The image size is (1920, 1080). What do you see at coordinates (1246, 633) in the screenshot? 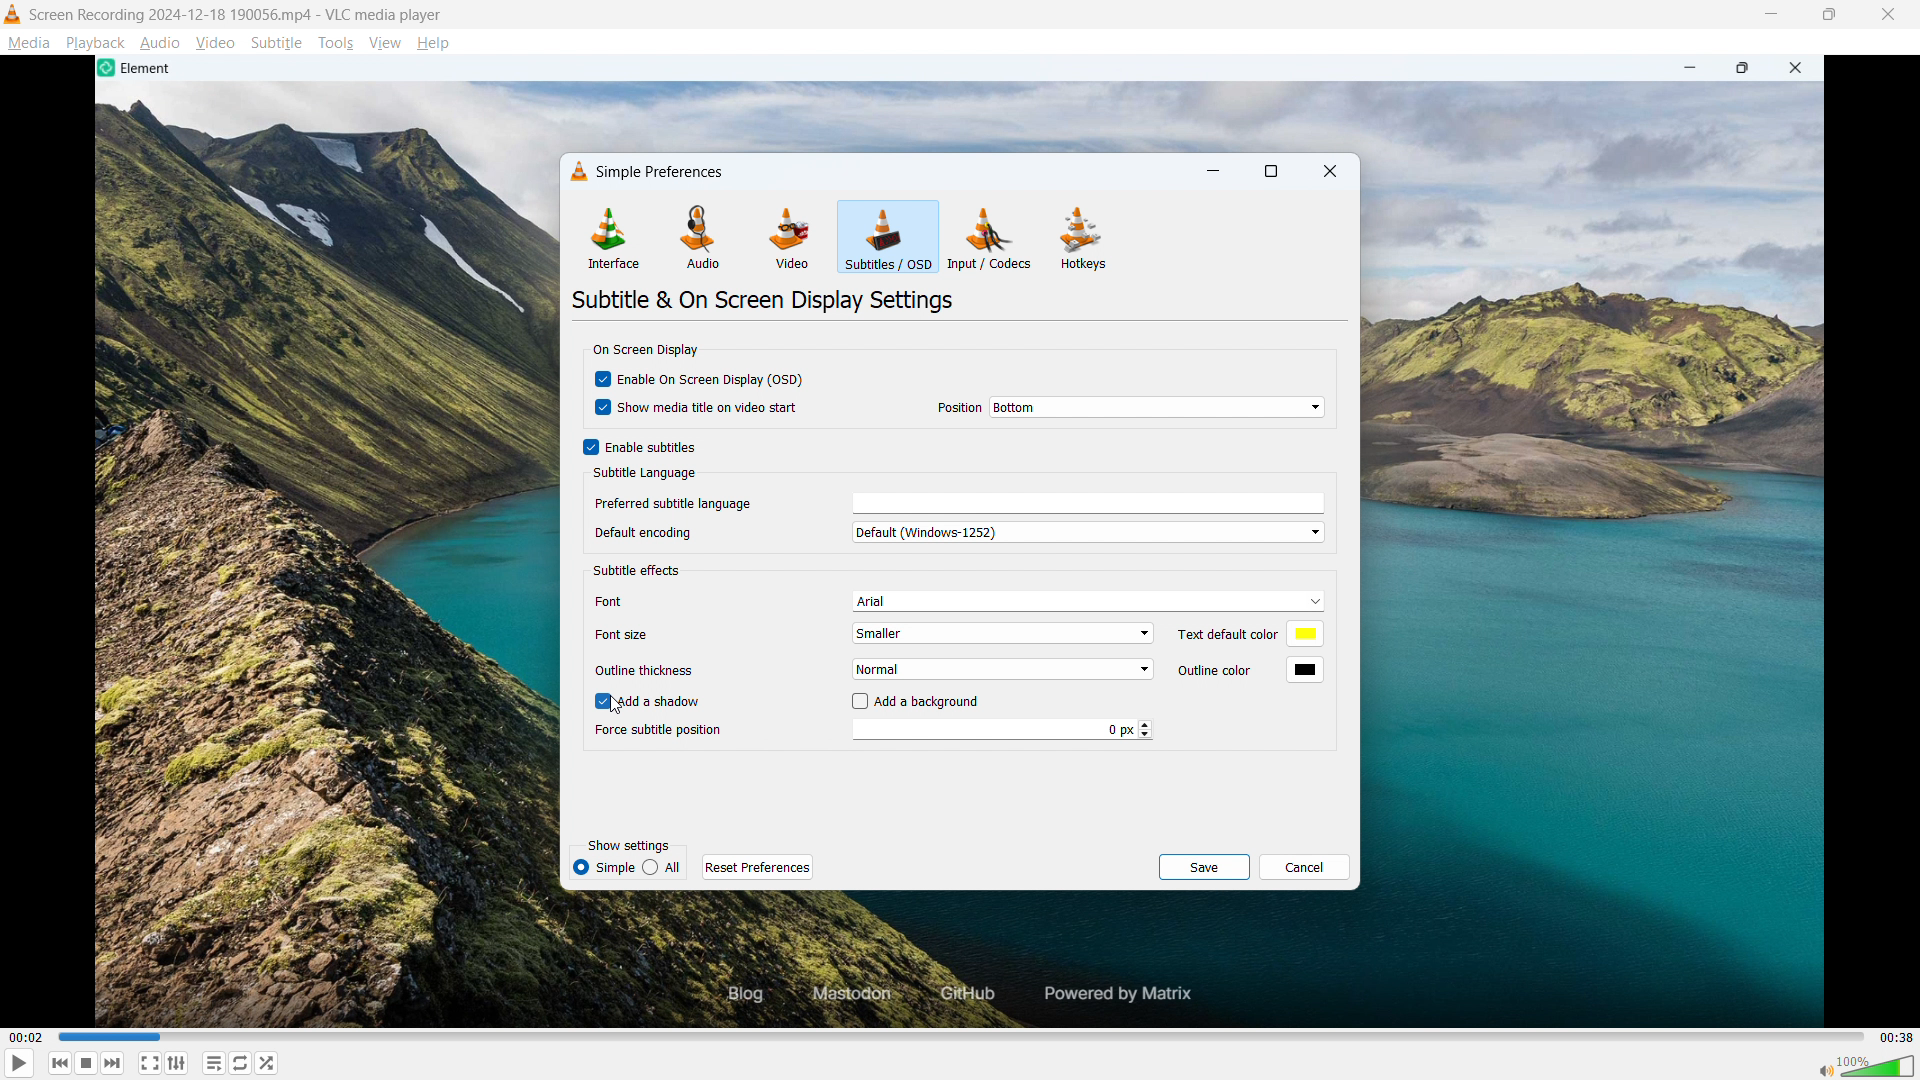
I see `Set text default colour` at bounding box center [1246, 633].